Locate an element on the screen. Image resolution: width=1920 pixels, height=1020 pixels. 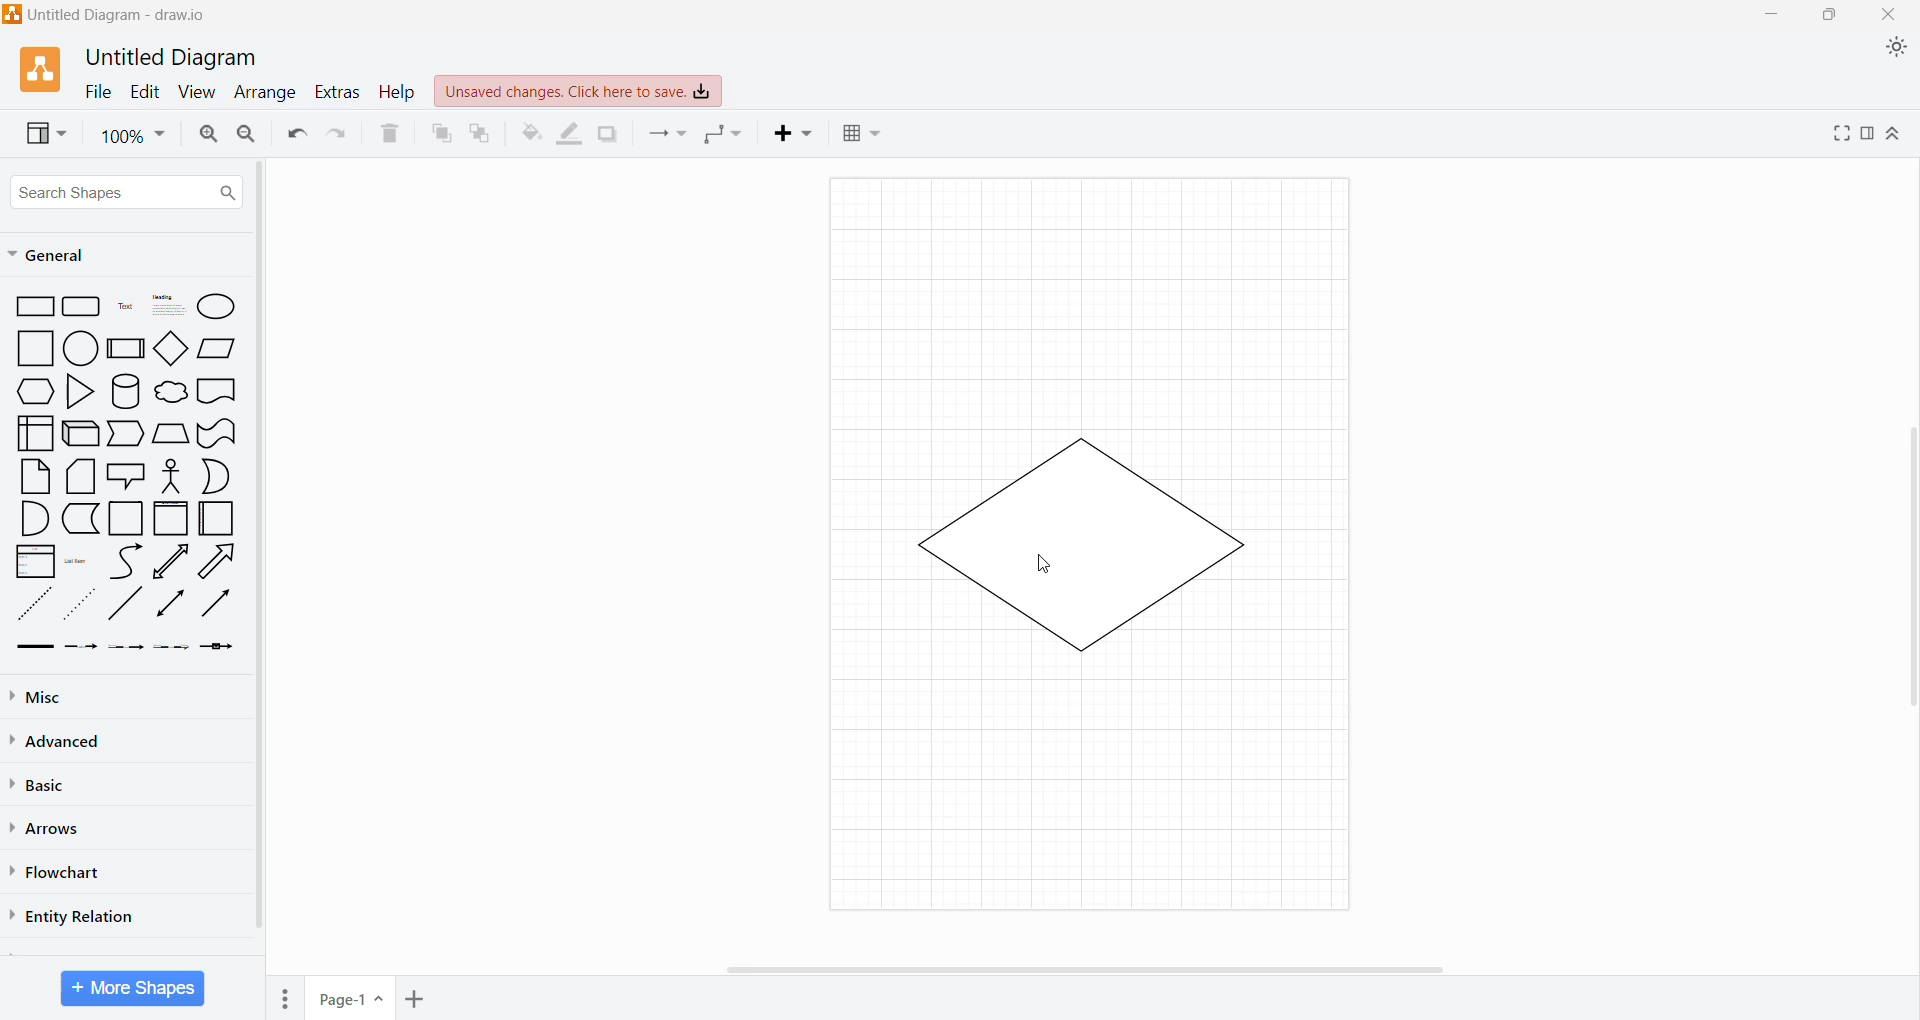
Process is located at coordinates (127, 347).